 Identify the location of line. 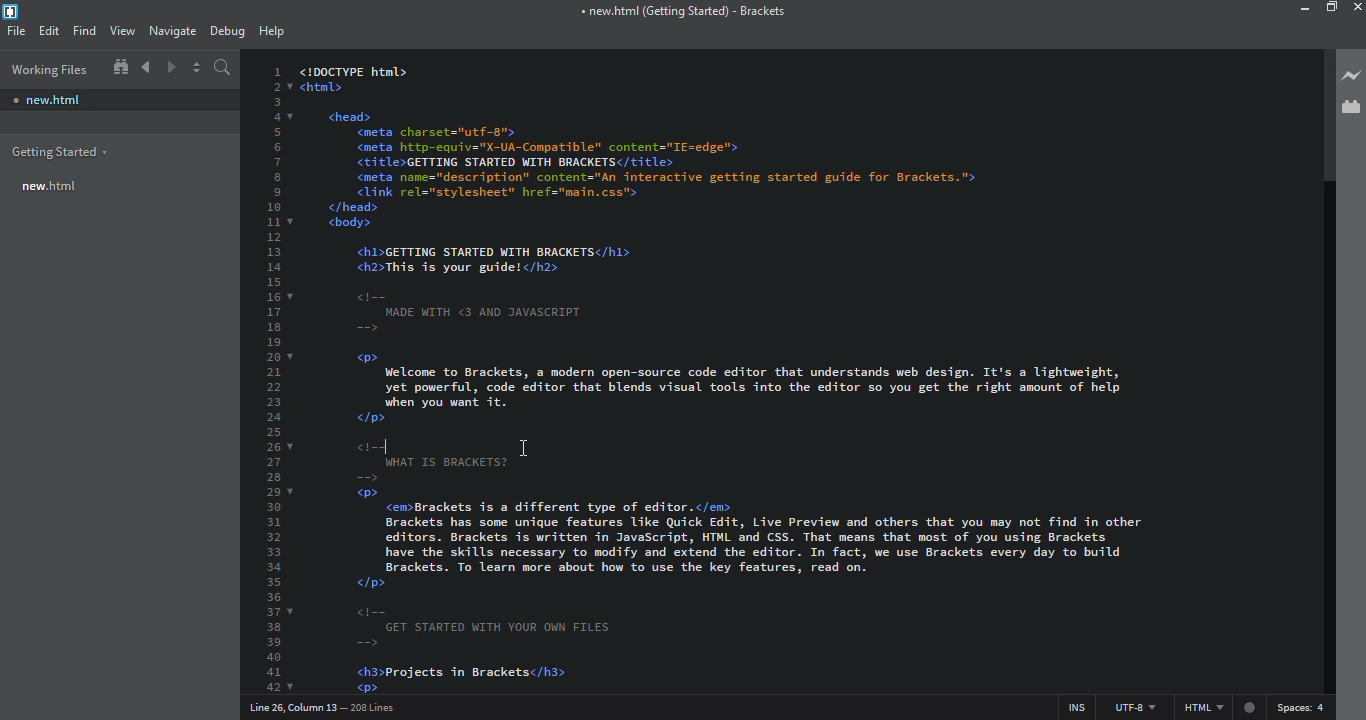
(328, 707).